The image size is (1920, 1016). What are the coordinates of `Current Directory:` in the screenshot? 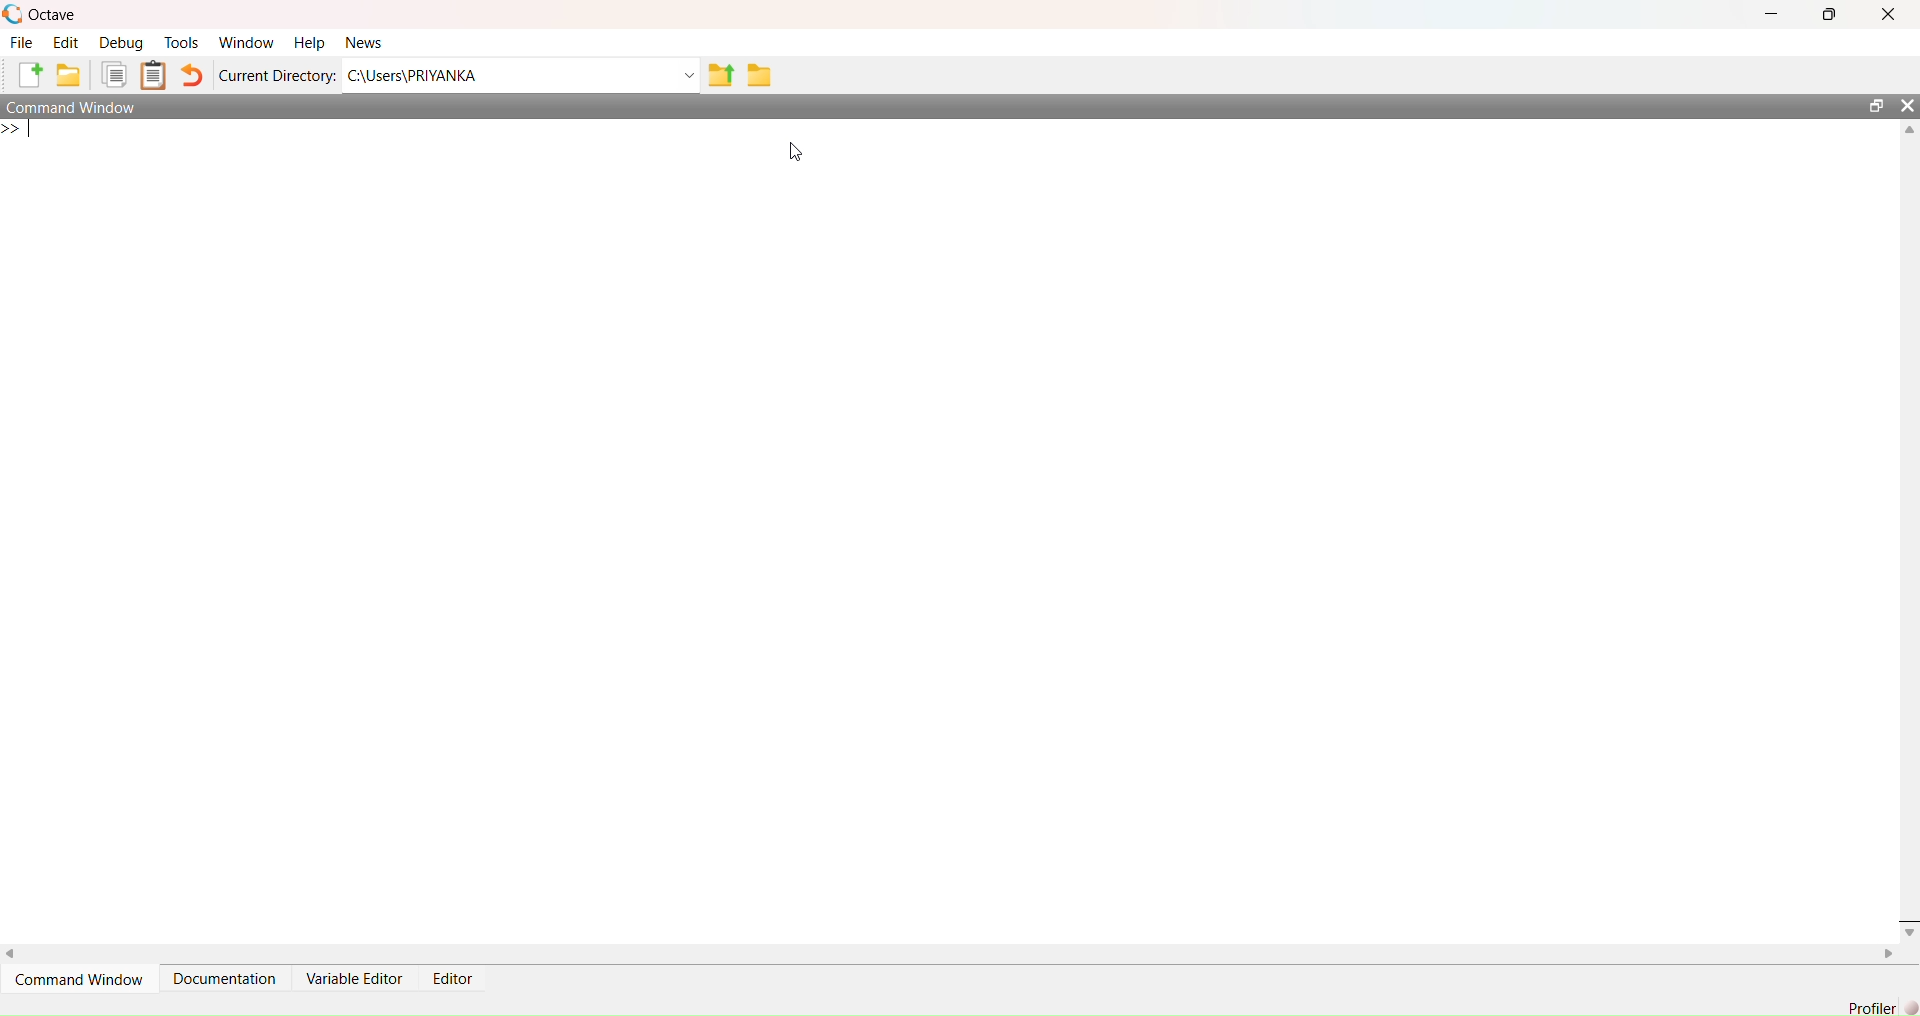 It's located at (276, 75).